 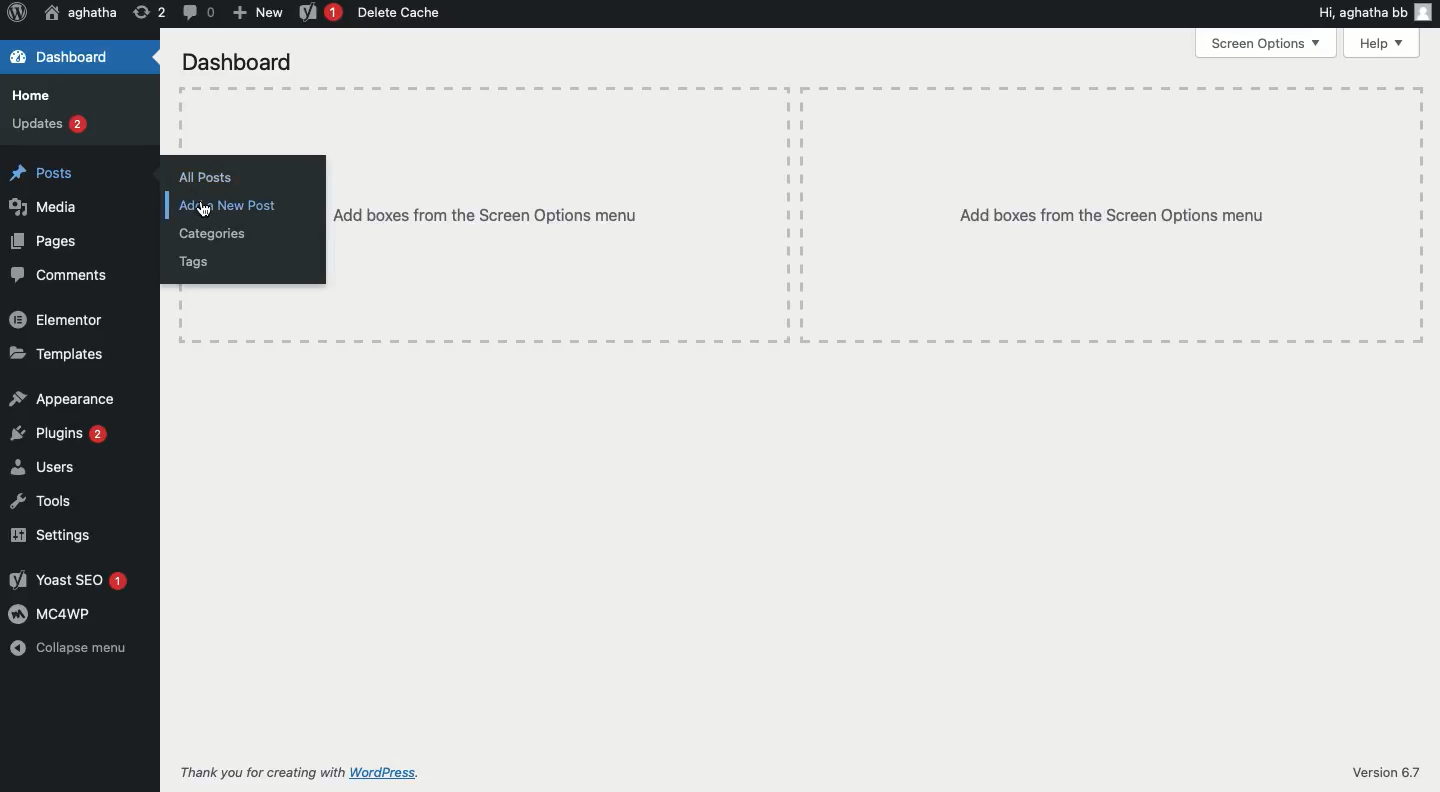 What do you see at coordinates (56, 318) in the screenshot?
I see `Elementor` at bounding box center [56, 318].